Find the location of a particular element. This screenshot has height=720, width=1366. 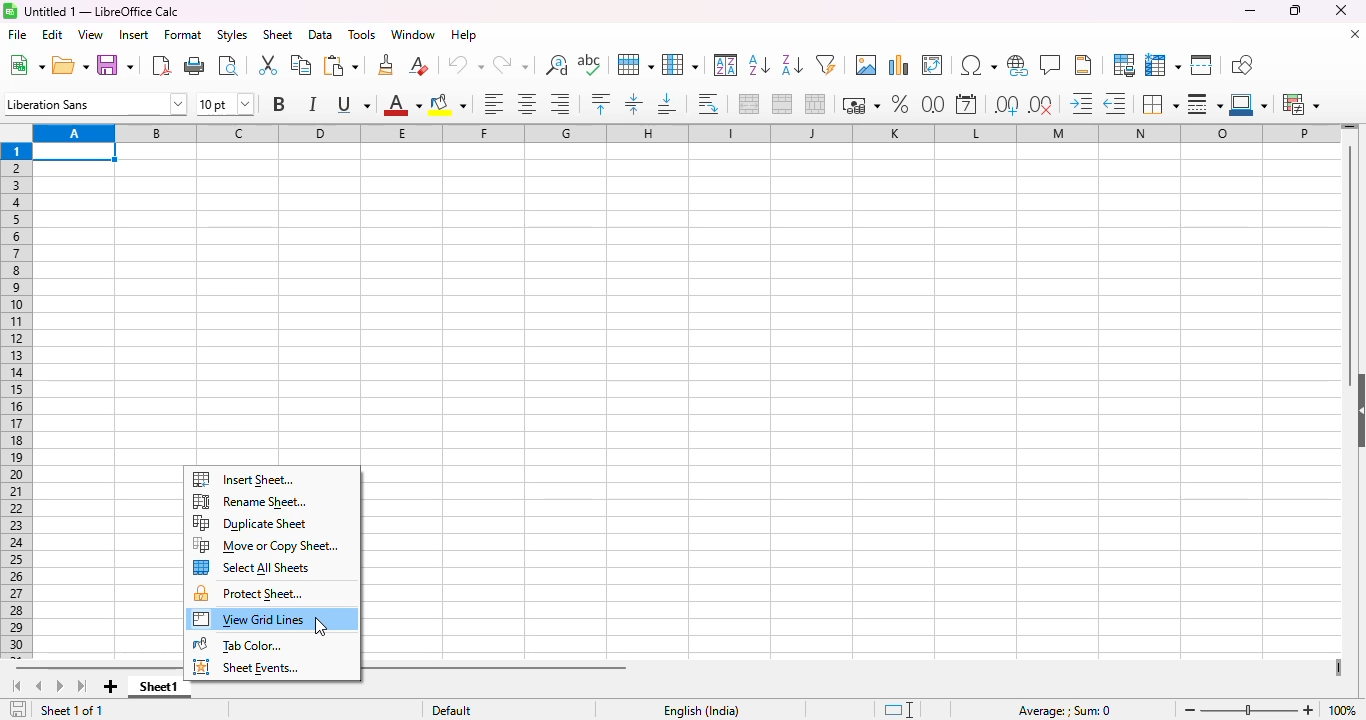

window is located at coordinates (414, 34).